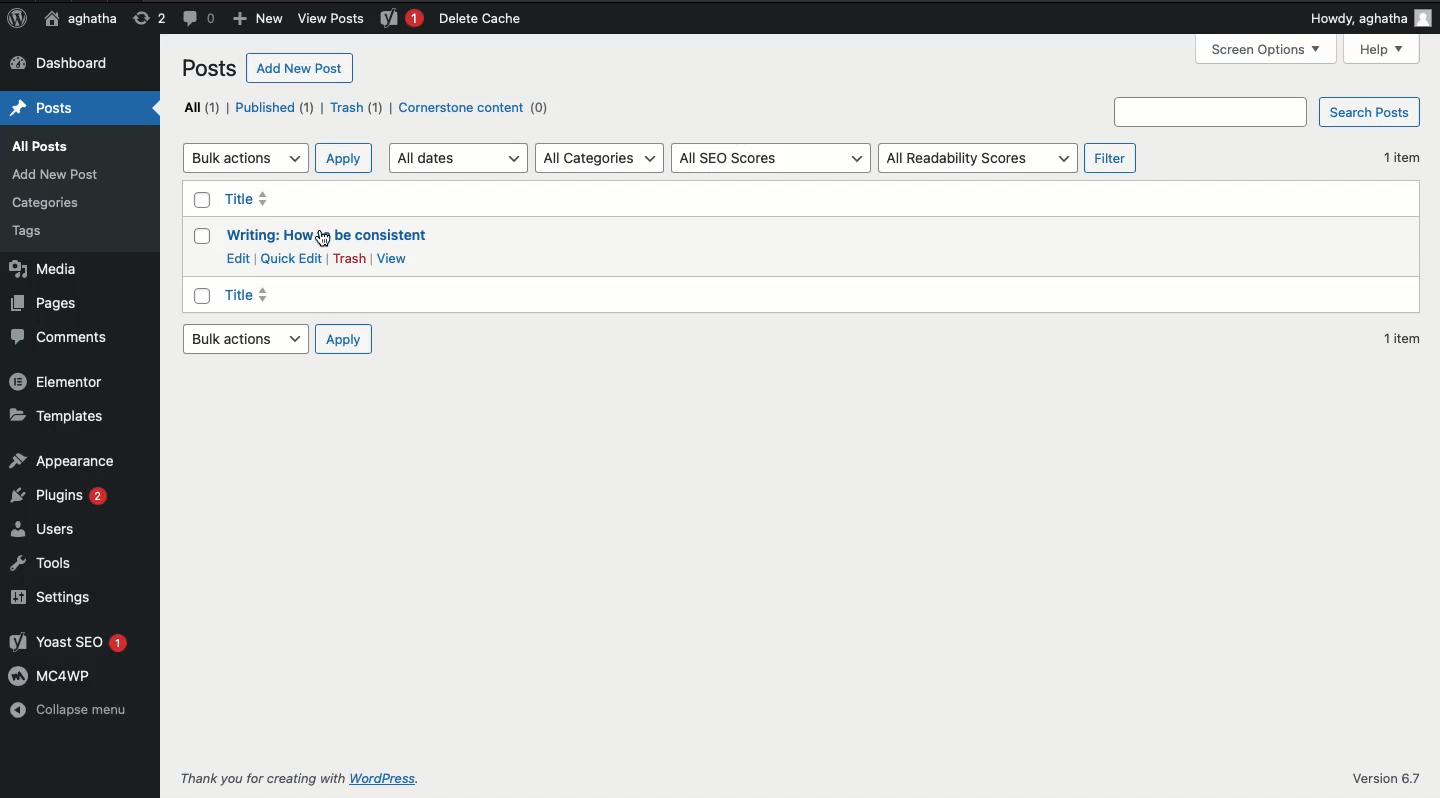  What do you see at coordinates (44, 528) in the screenshot?
I see `Users` at bounding box center [44, 528].